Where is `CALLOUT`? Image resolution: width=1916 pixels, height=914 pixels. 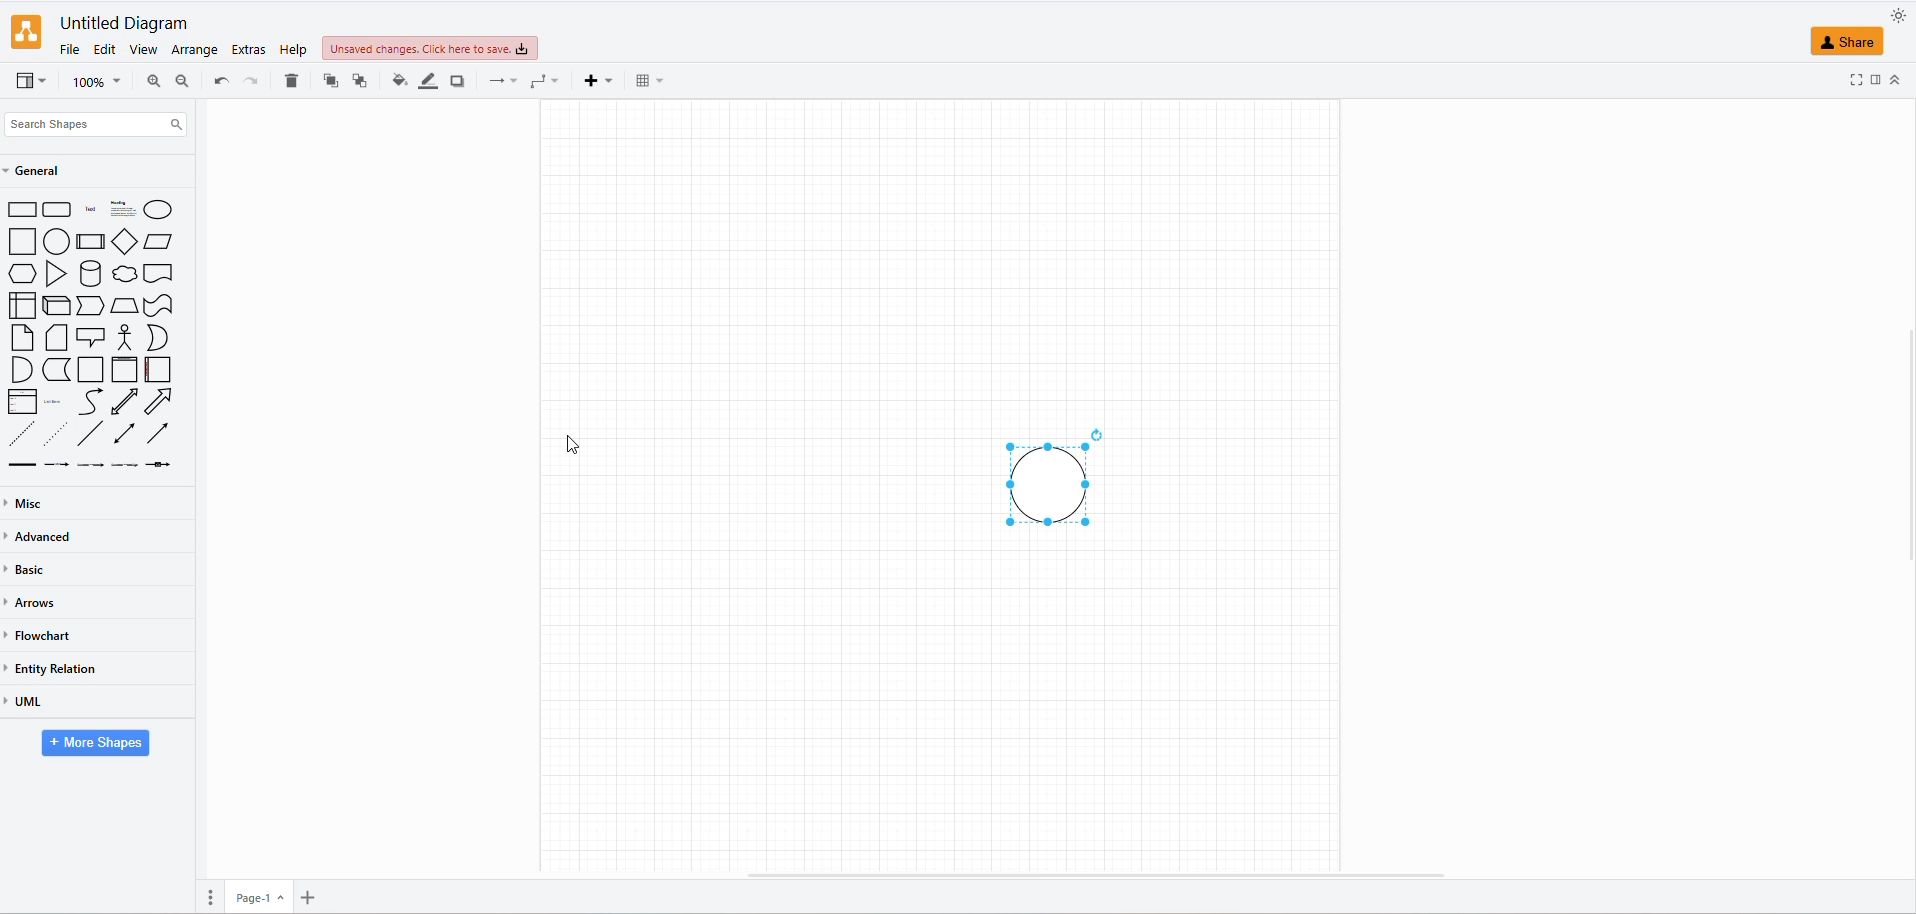 CALLOUT is located at coordinates (90, 338).